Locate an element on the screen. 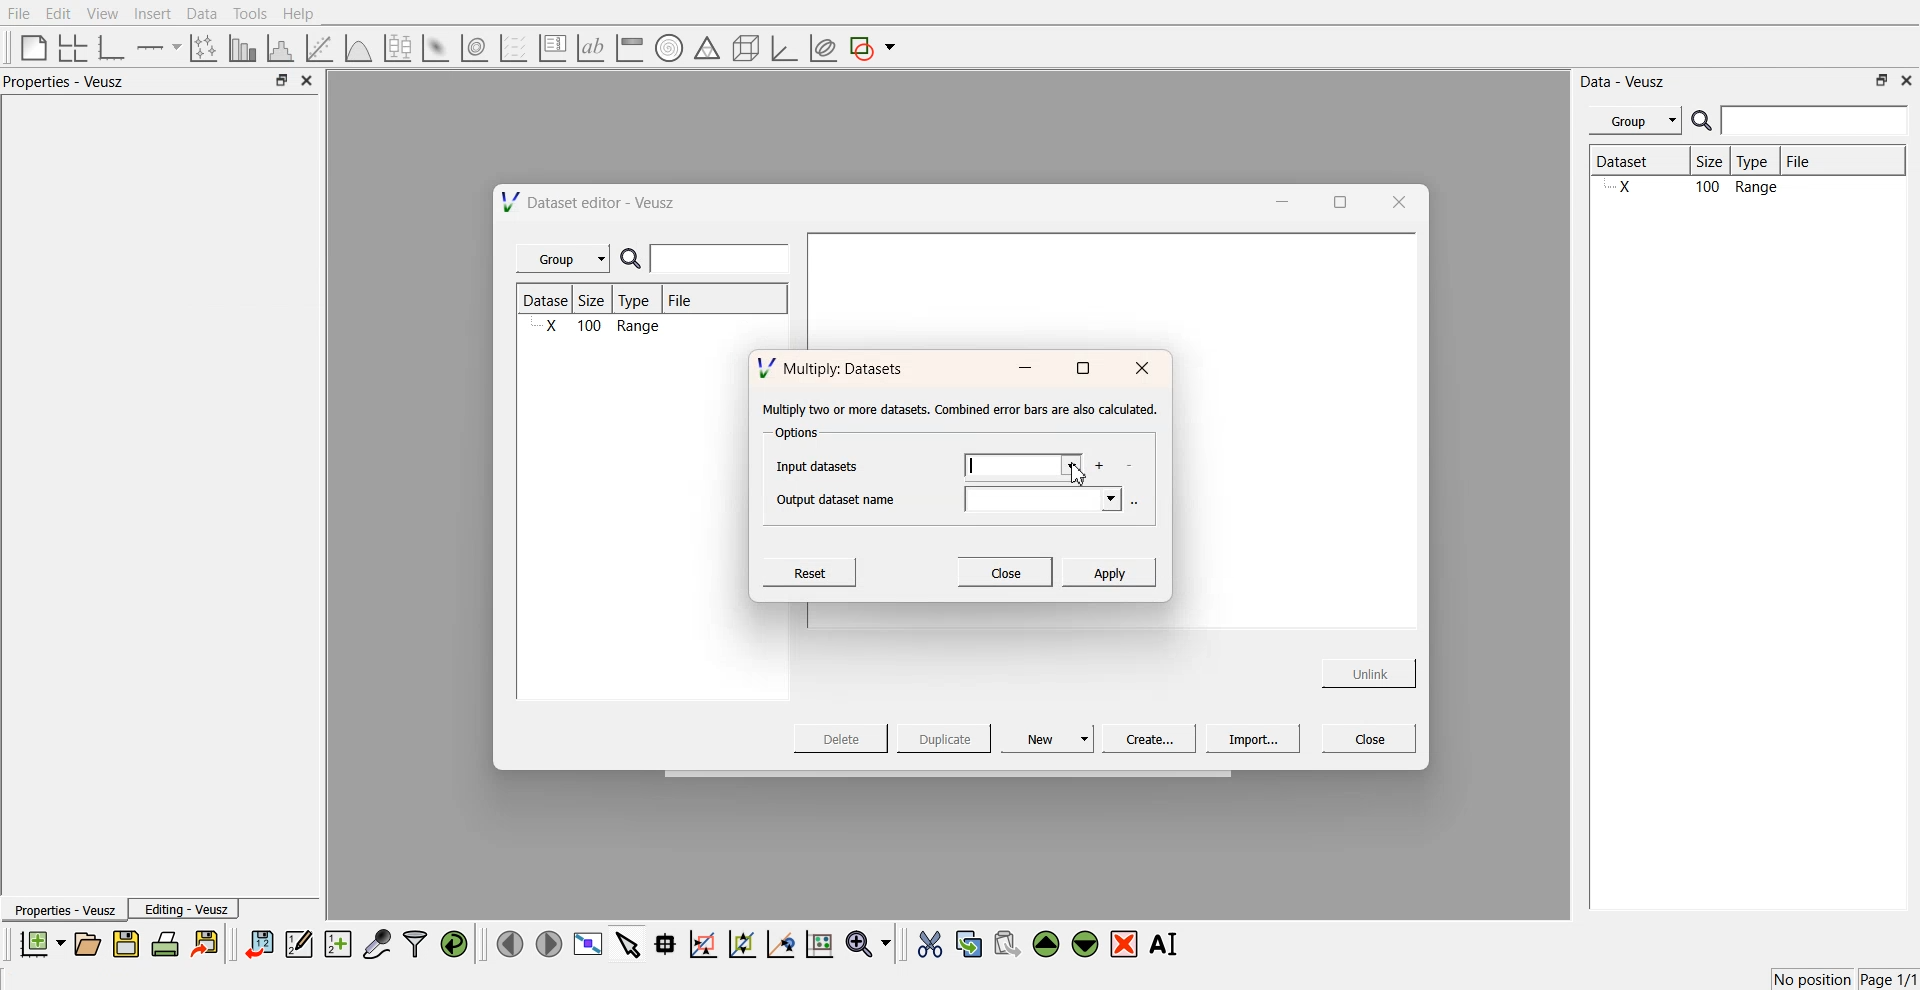  enter search field is located at coordinates (1817, 121).